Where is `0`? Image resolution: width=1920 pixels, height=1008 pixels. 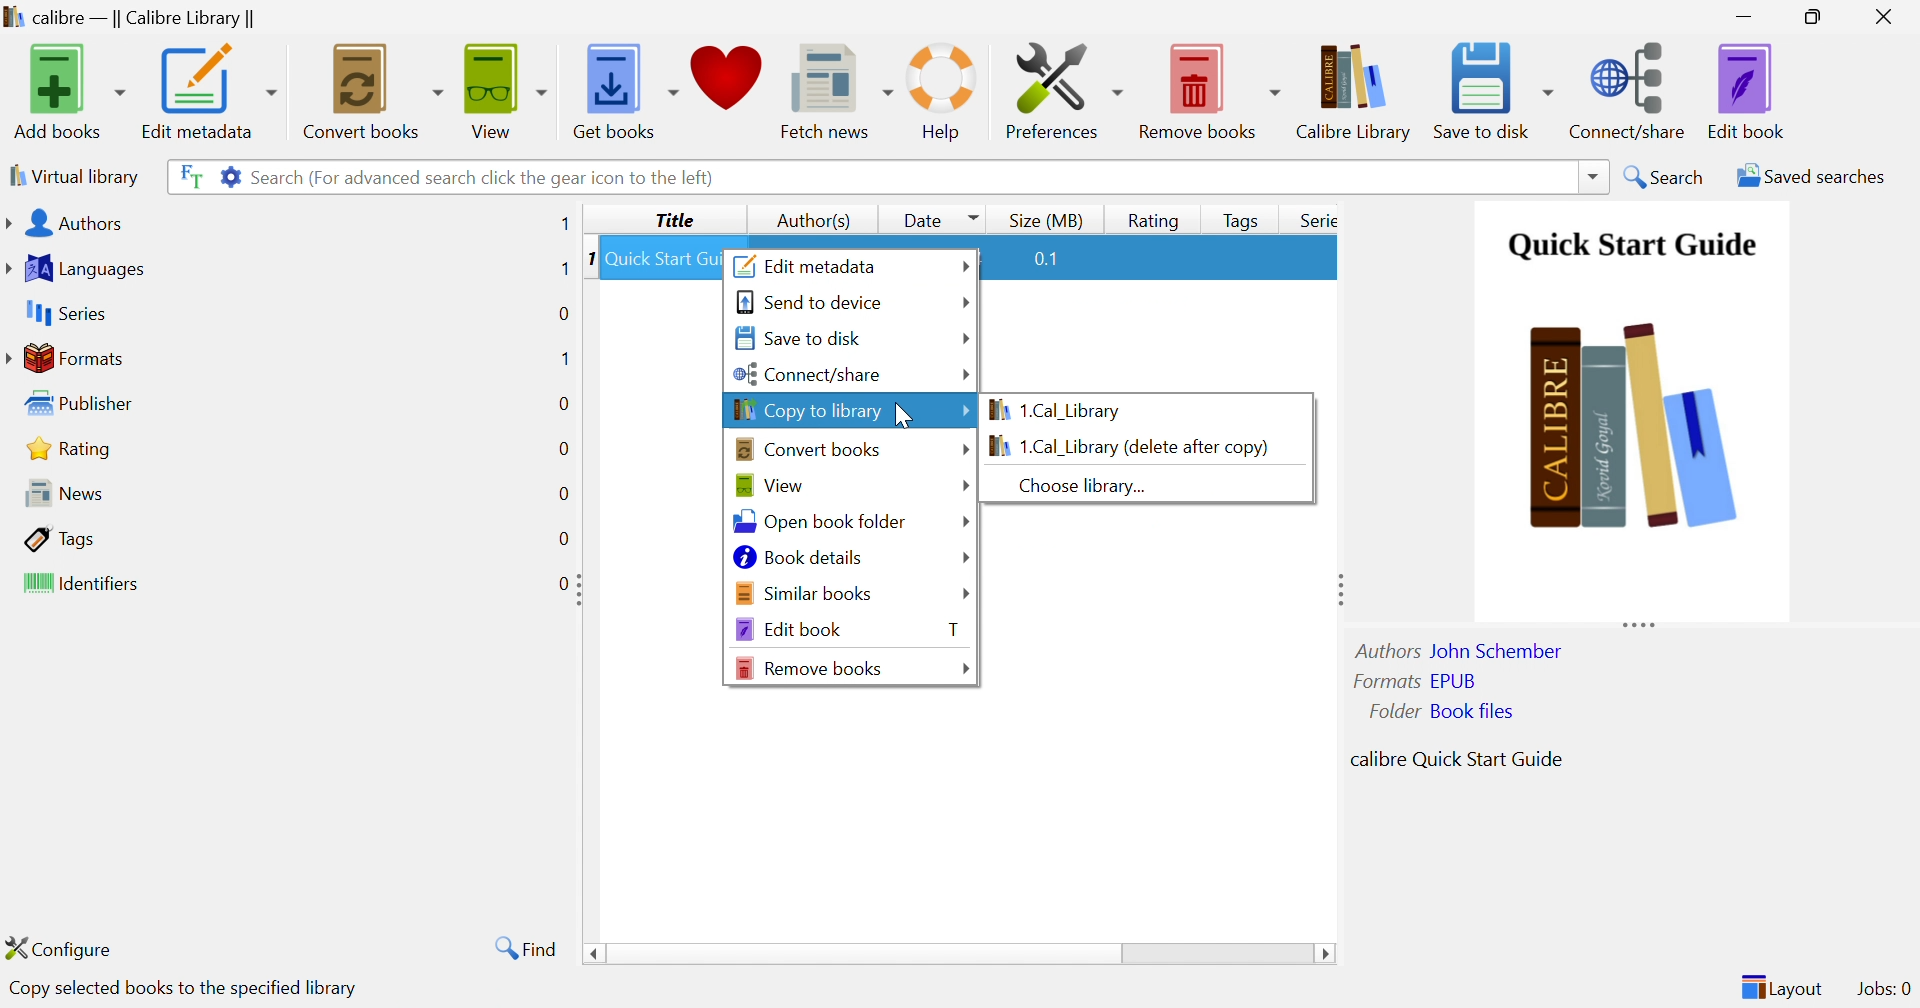
0 is located at coordinates (561, 492).